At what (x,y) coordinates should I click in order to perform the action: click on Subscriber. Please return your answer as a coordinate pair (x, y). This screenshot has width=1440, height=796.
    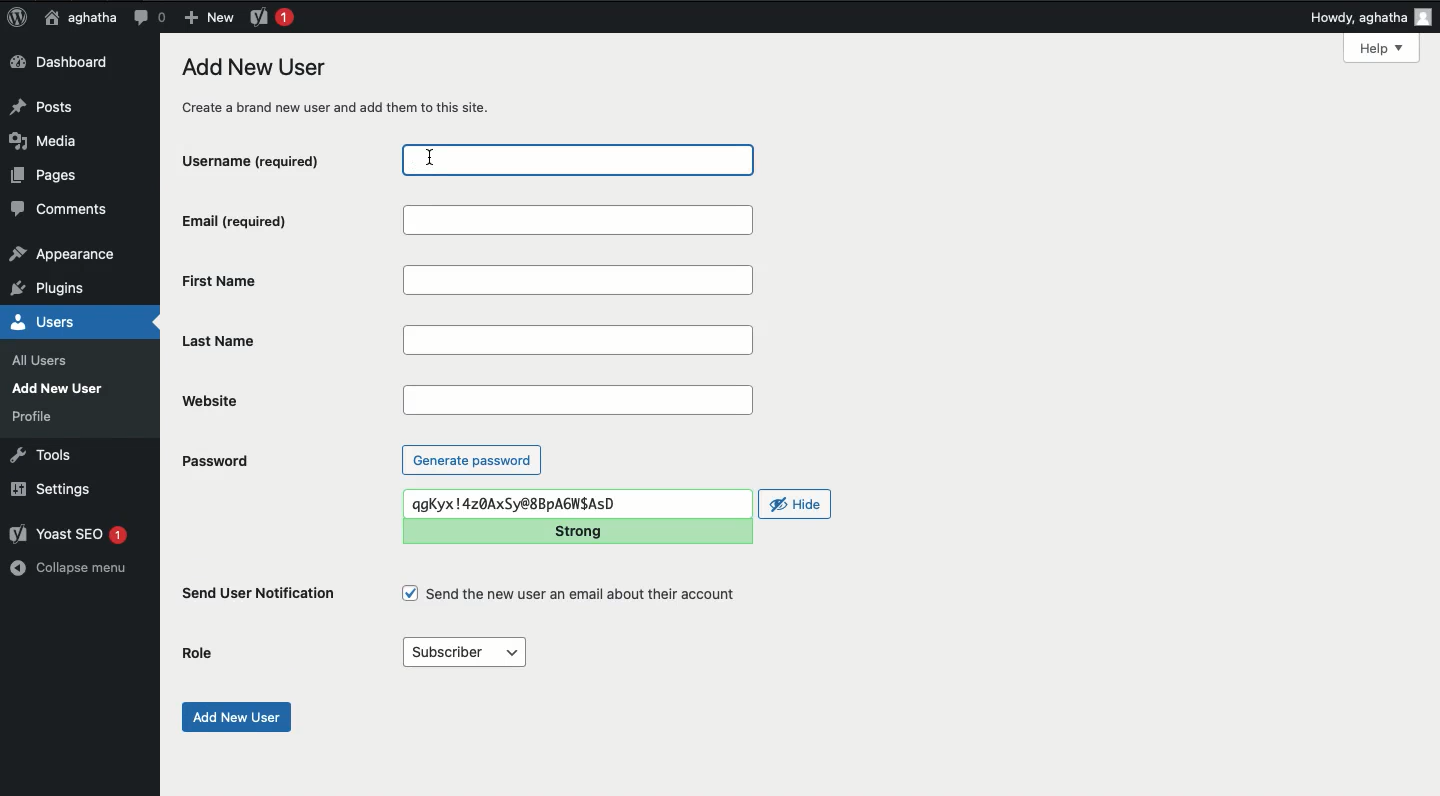
    Looking at the image, I should click on (463, 653).